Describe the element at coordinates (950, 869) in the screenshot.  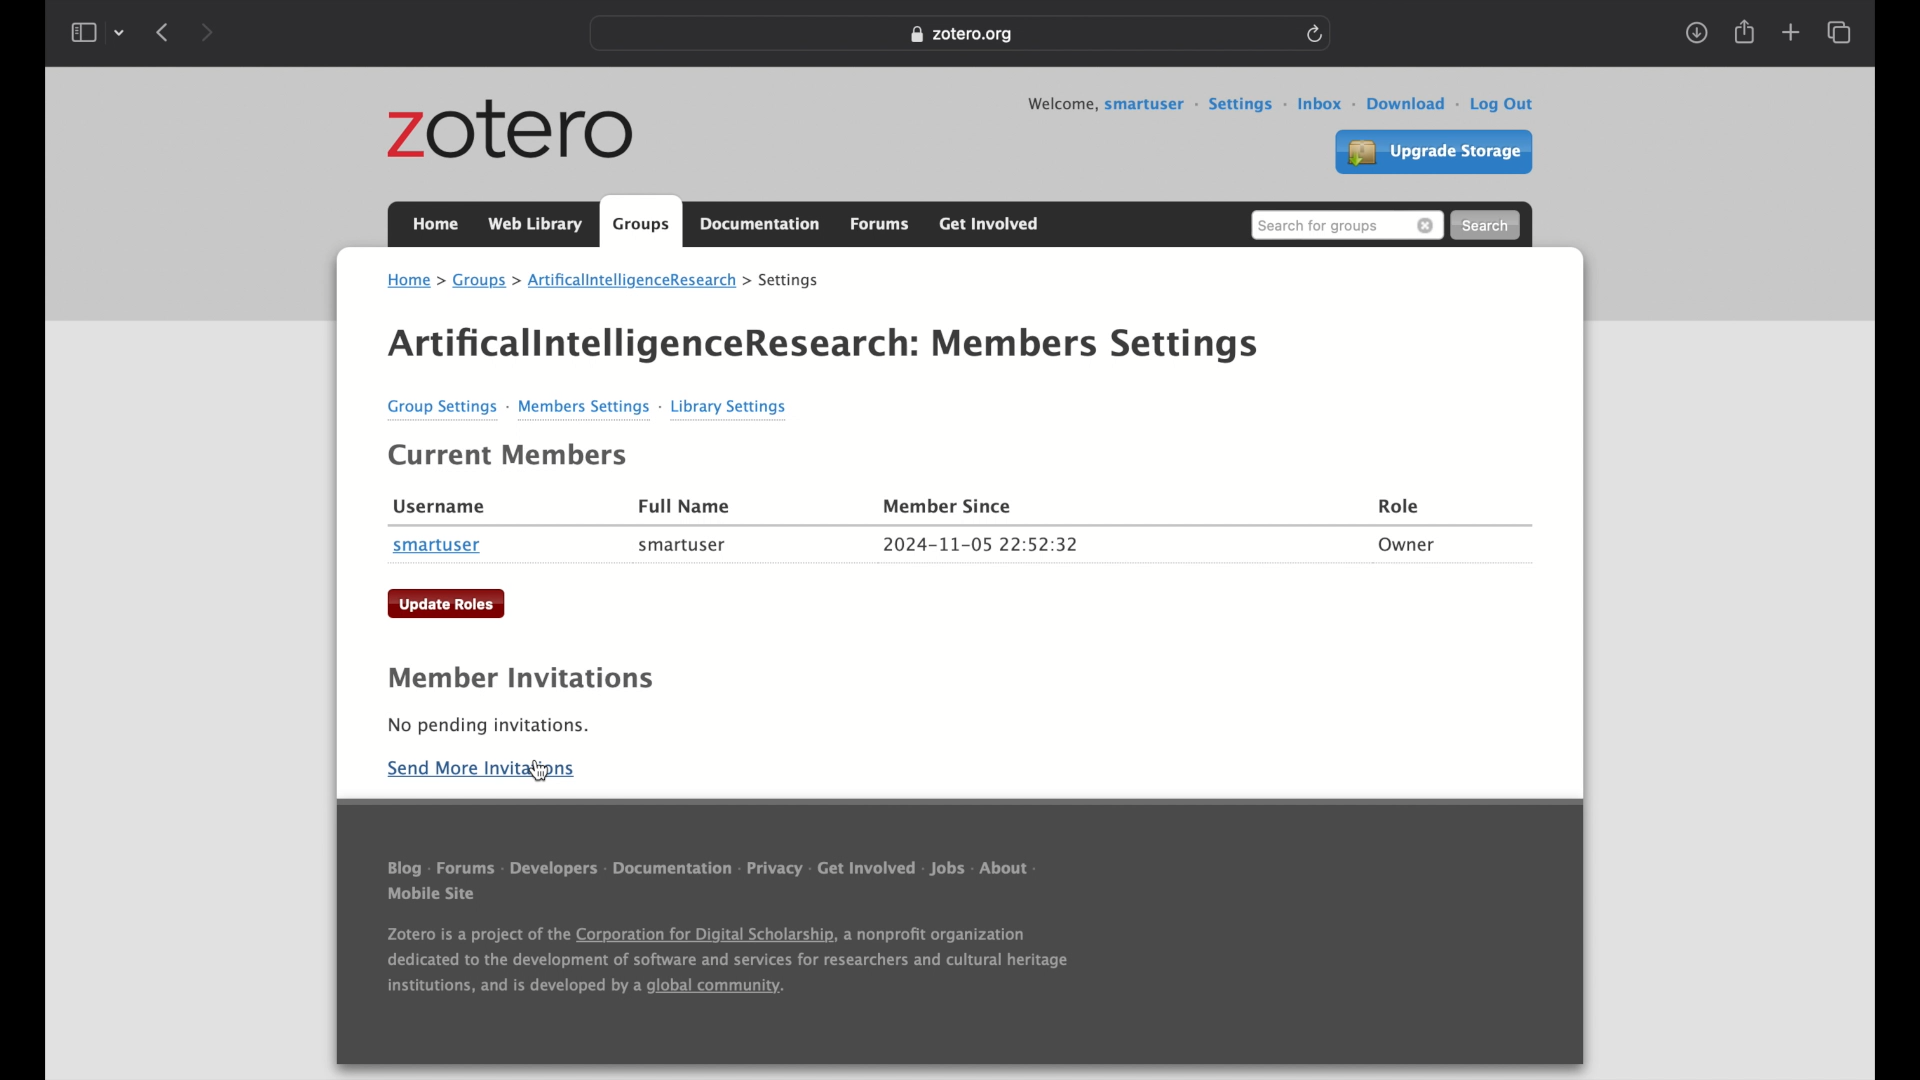
I see `jobs` at that location.